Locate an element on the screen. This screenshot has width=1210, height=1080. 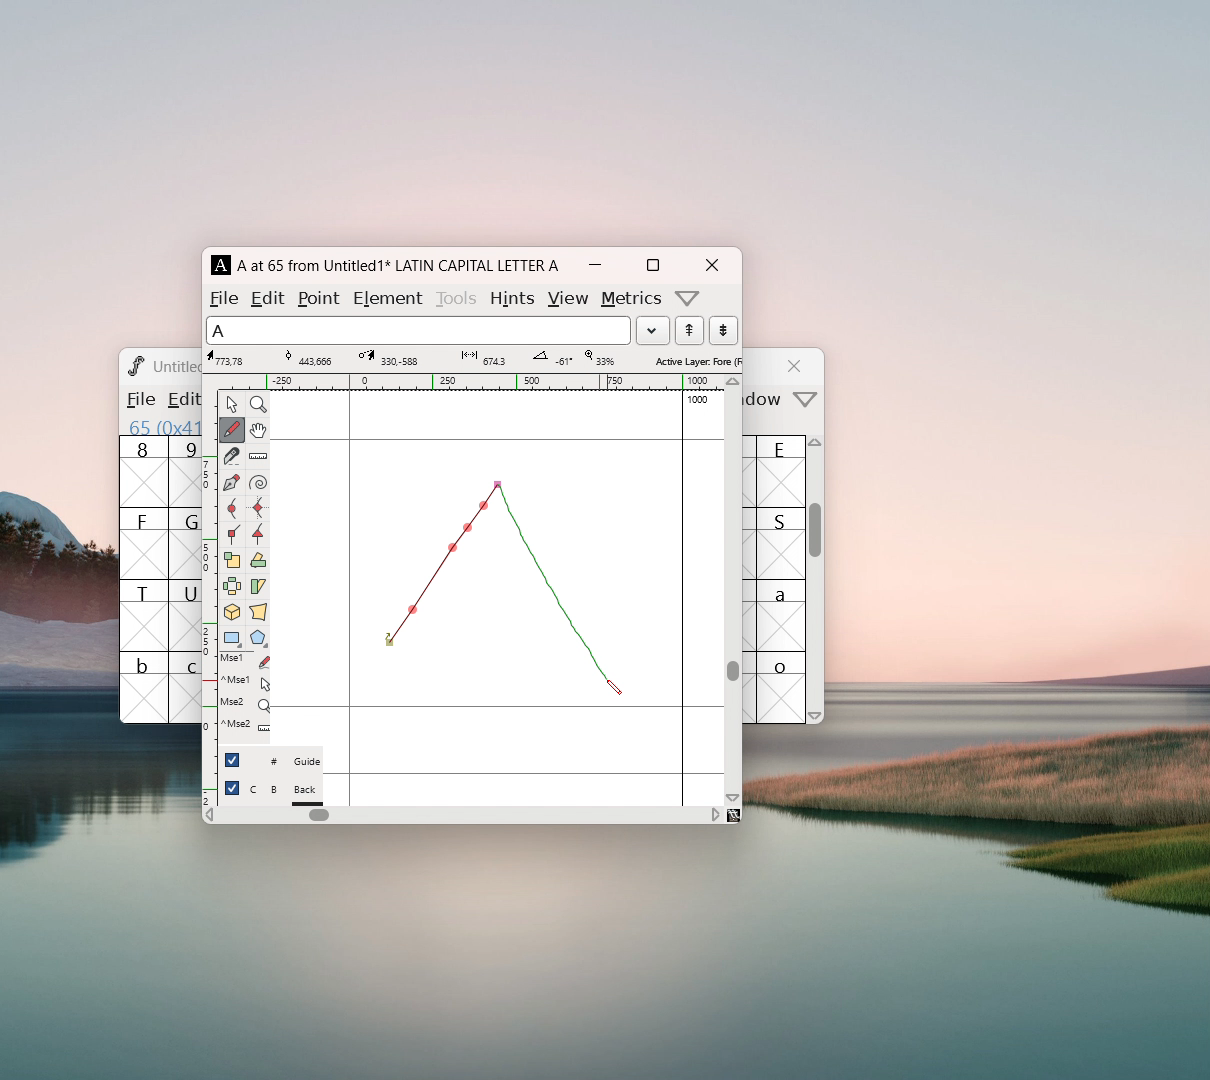
S is located at coordinates (781, 543).